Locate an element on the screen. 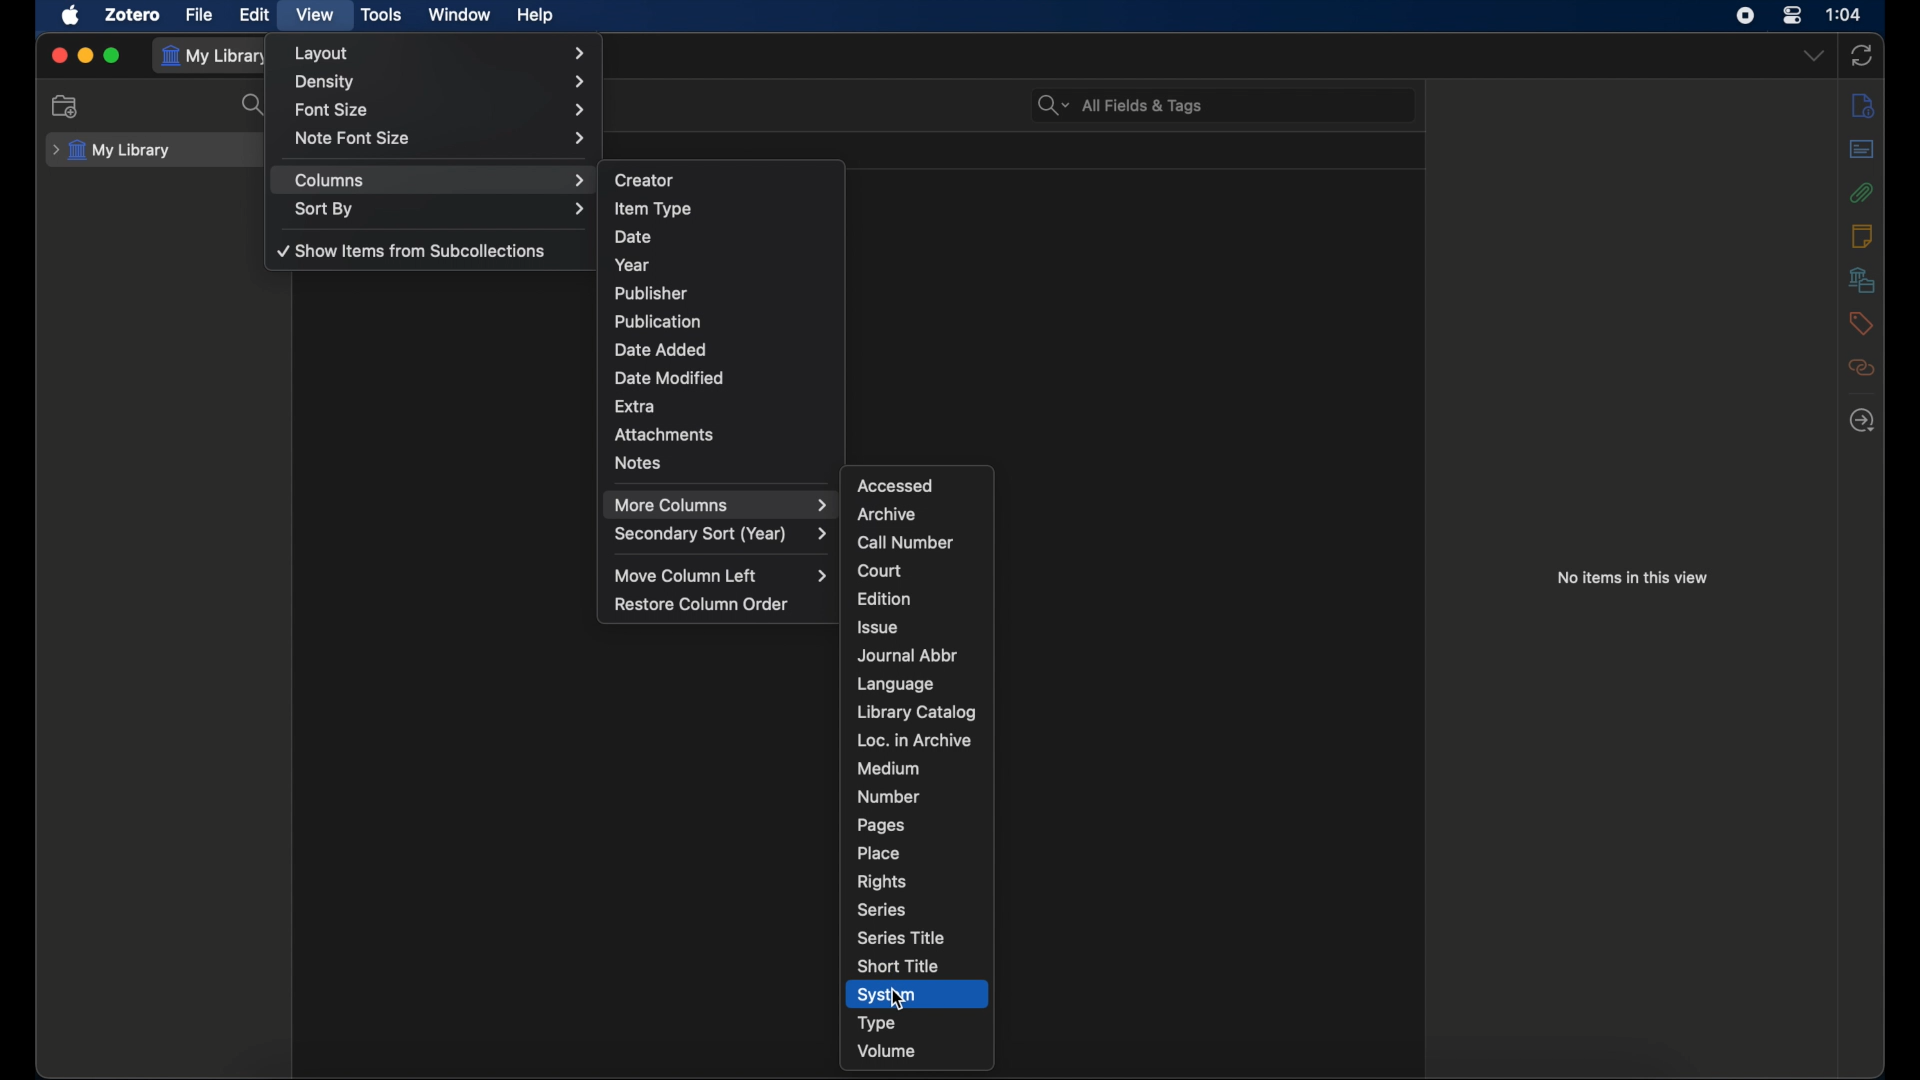  close is located at coordinates (61, 57).